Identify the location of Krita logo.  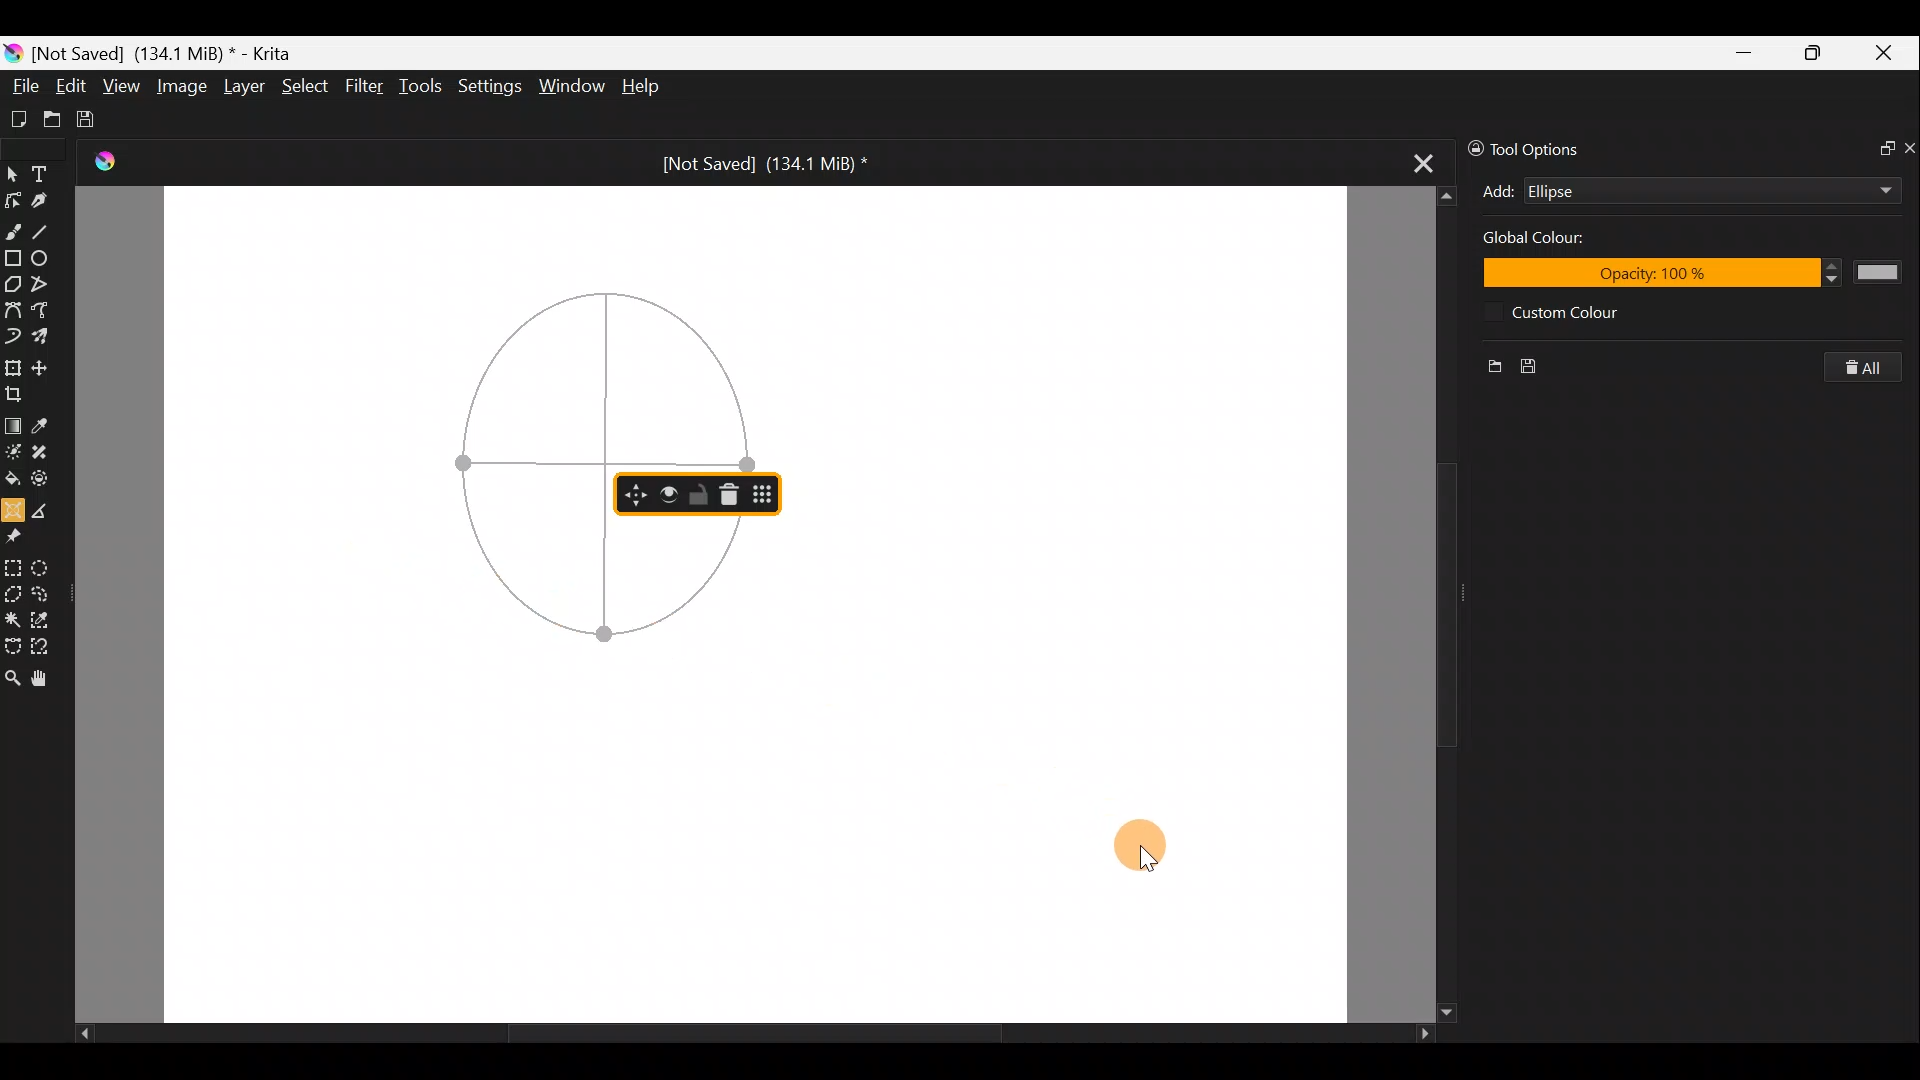
(12, 52).